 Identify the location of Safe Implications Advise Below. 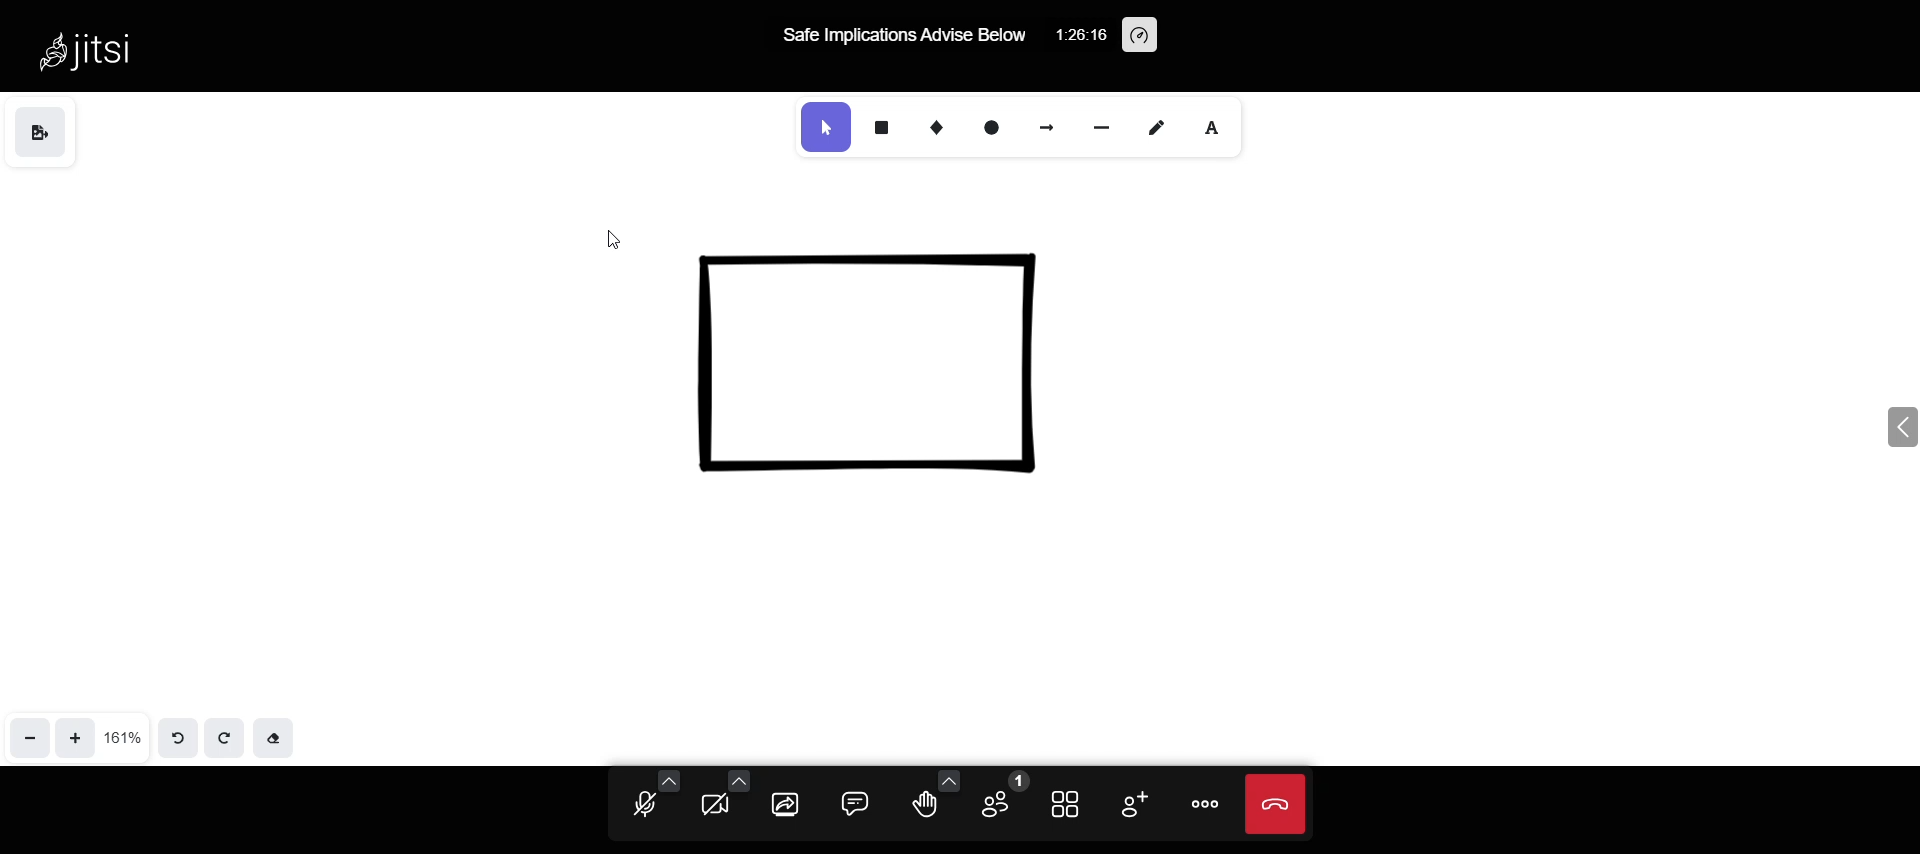
(901, 40).